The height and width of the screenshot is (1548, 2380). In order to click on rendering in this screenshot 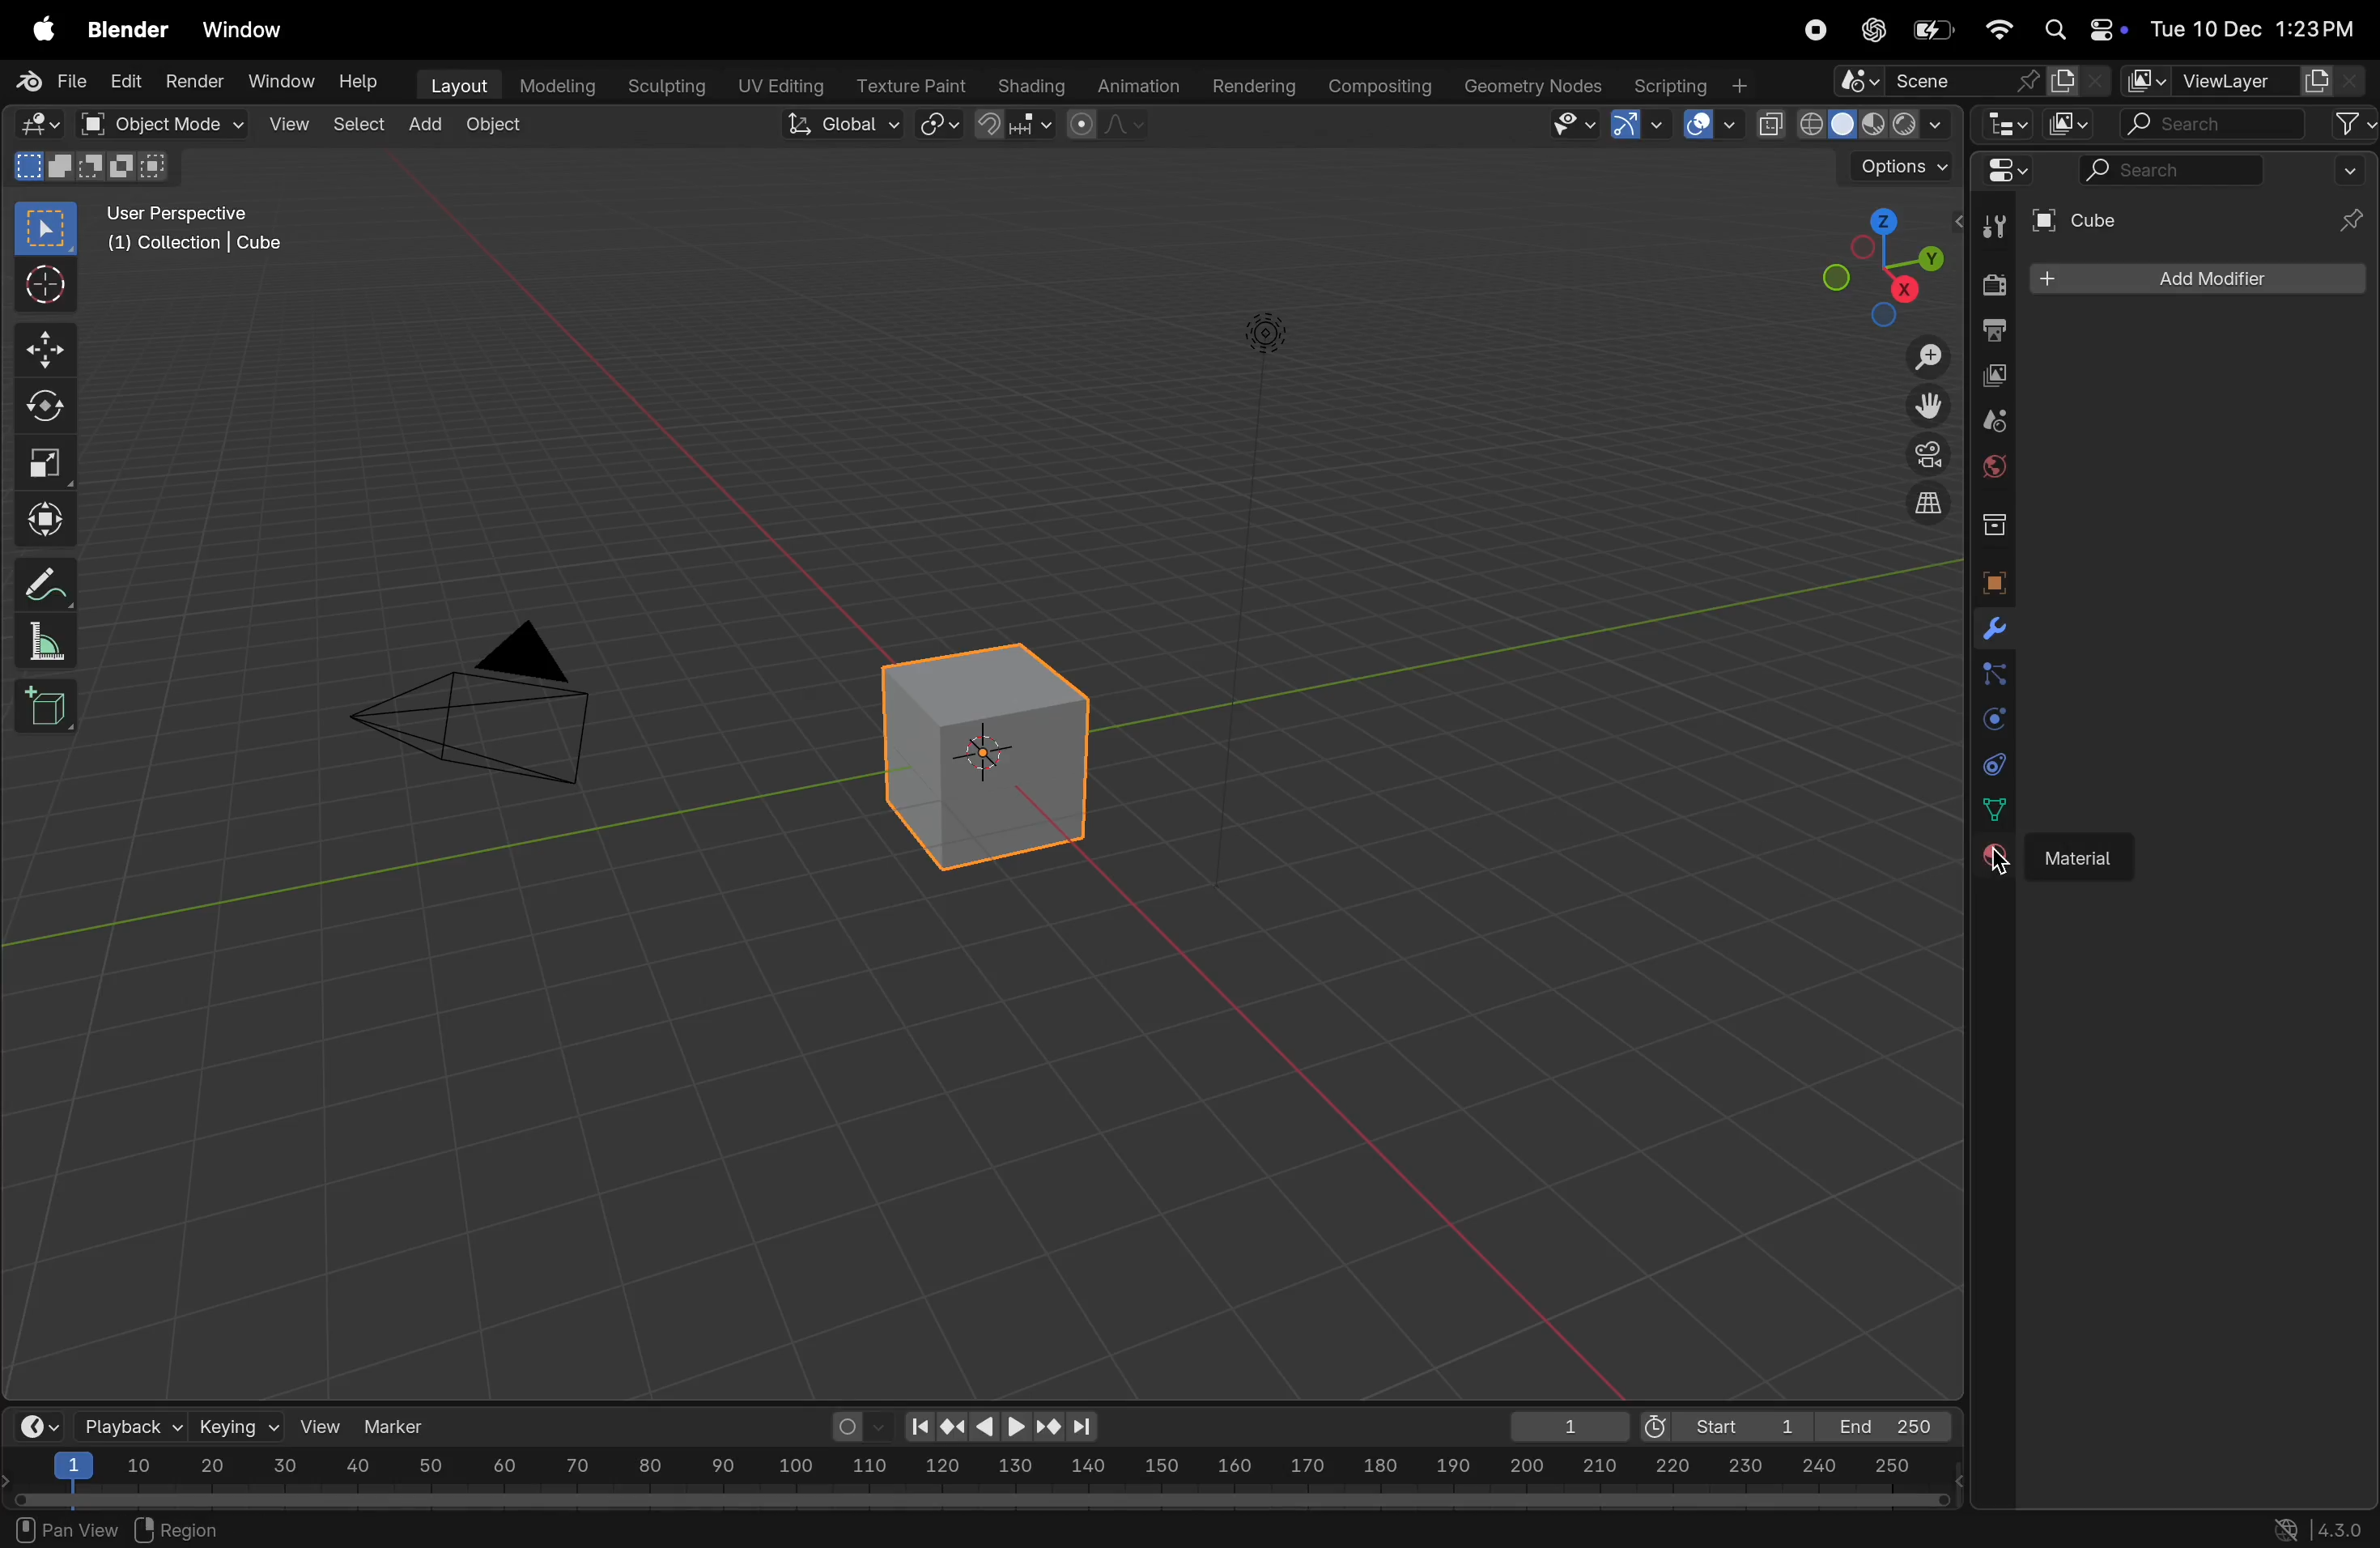, I will do `click(1247, 84)`.